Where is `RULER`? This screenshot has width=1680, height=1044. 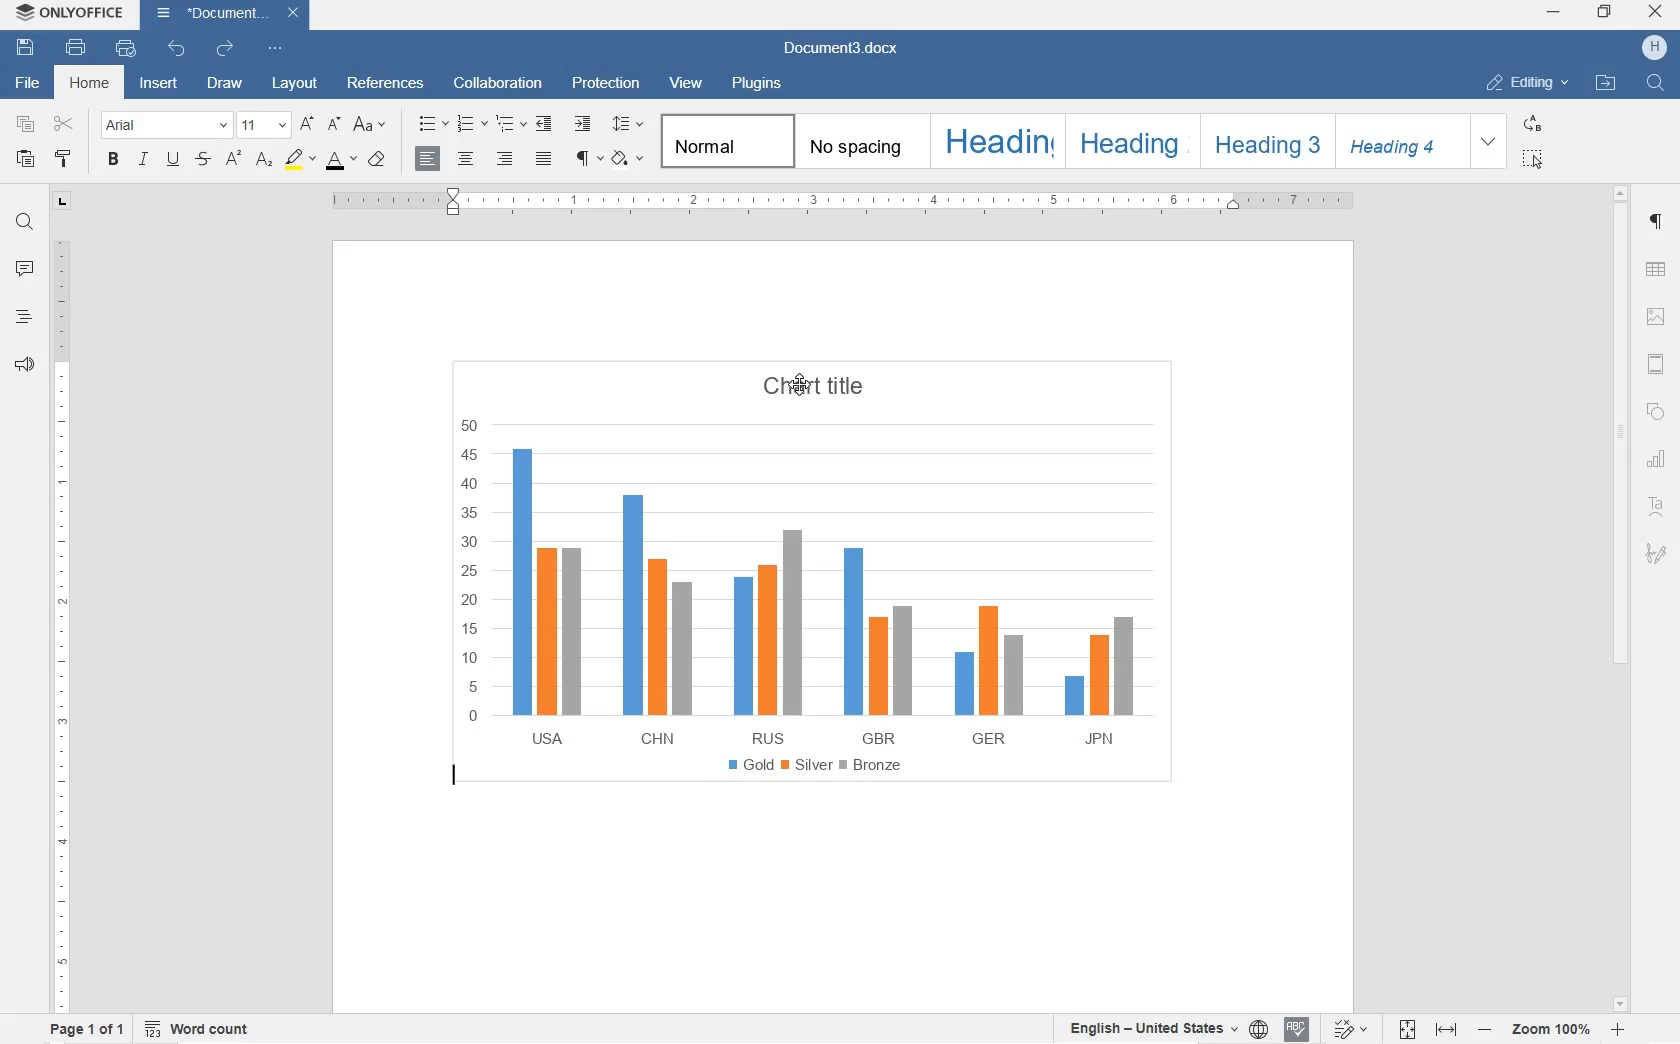
RULER is located at coordinates (833, 203).